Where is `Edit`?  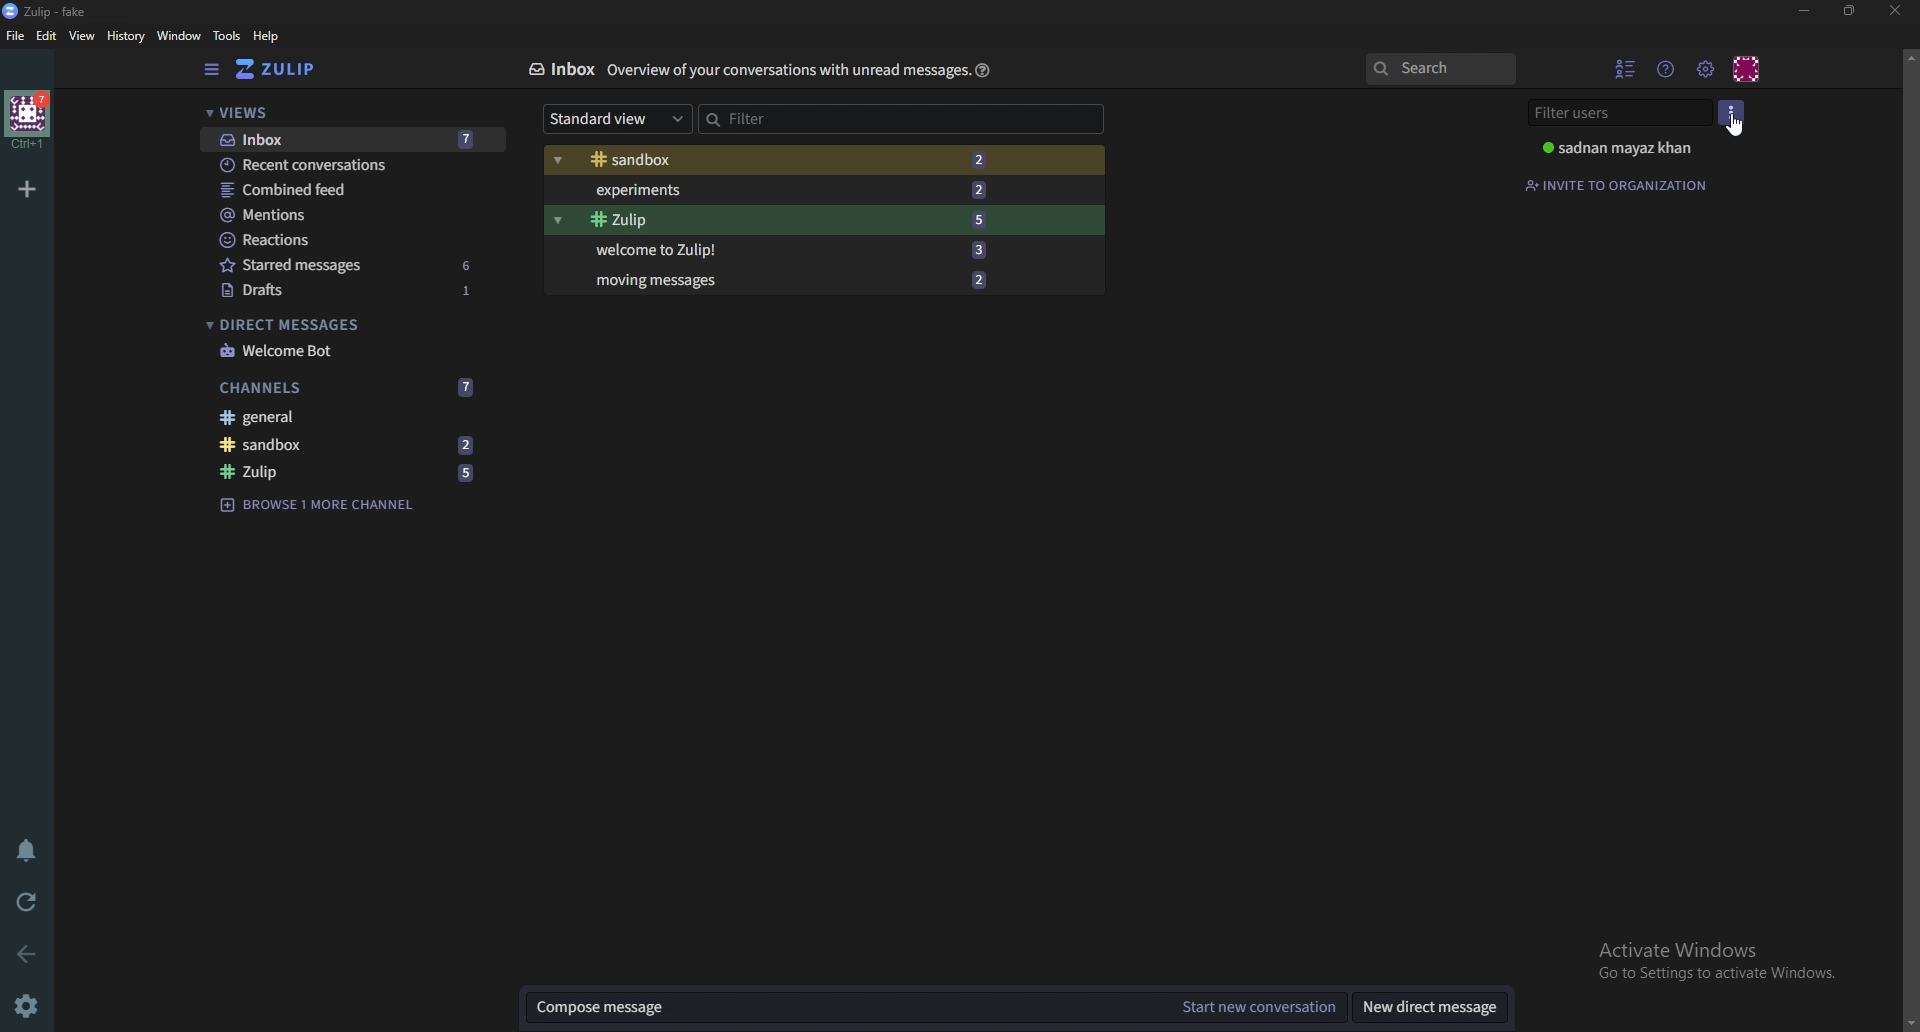 Edit is located at coordinates (48, 35).